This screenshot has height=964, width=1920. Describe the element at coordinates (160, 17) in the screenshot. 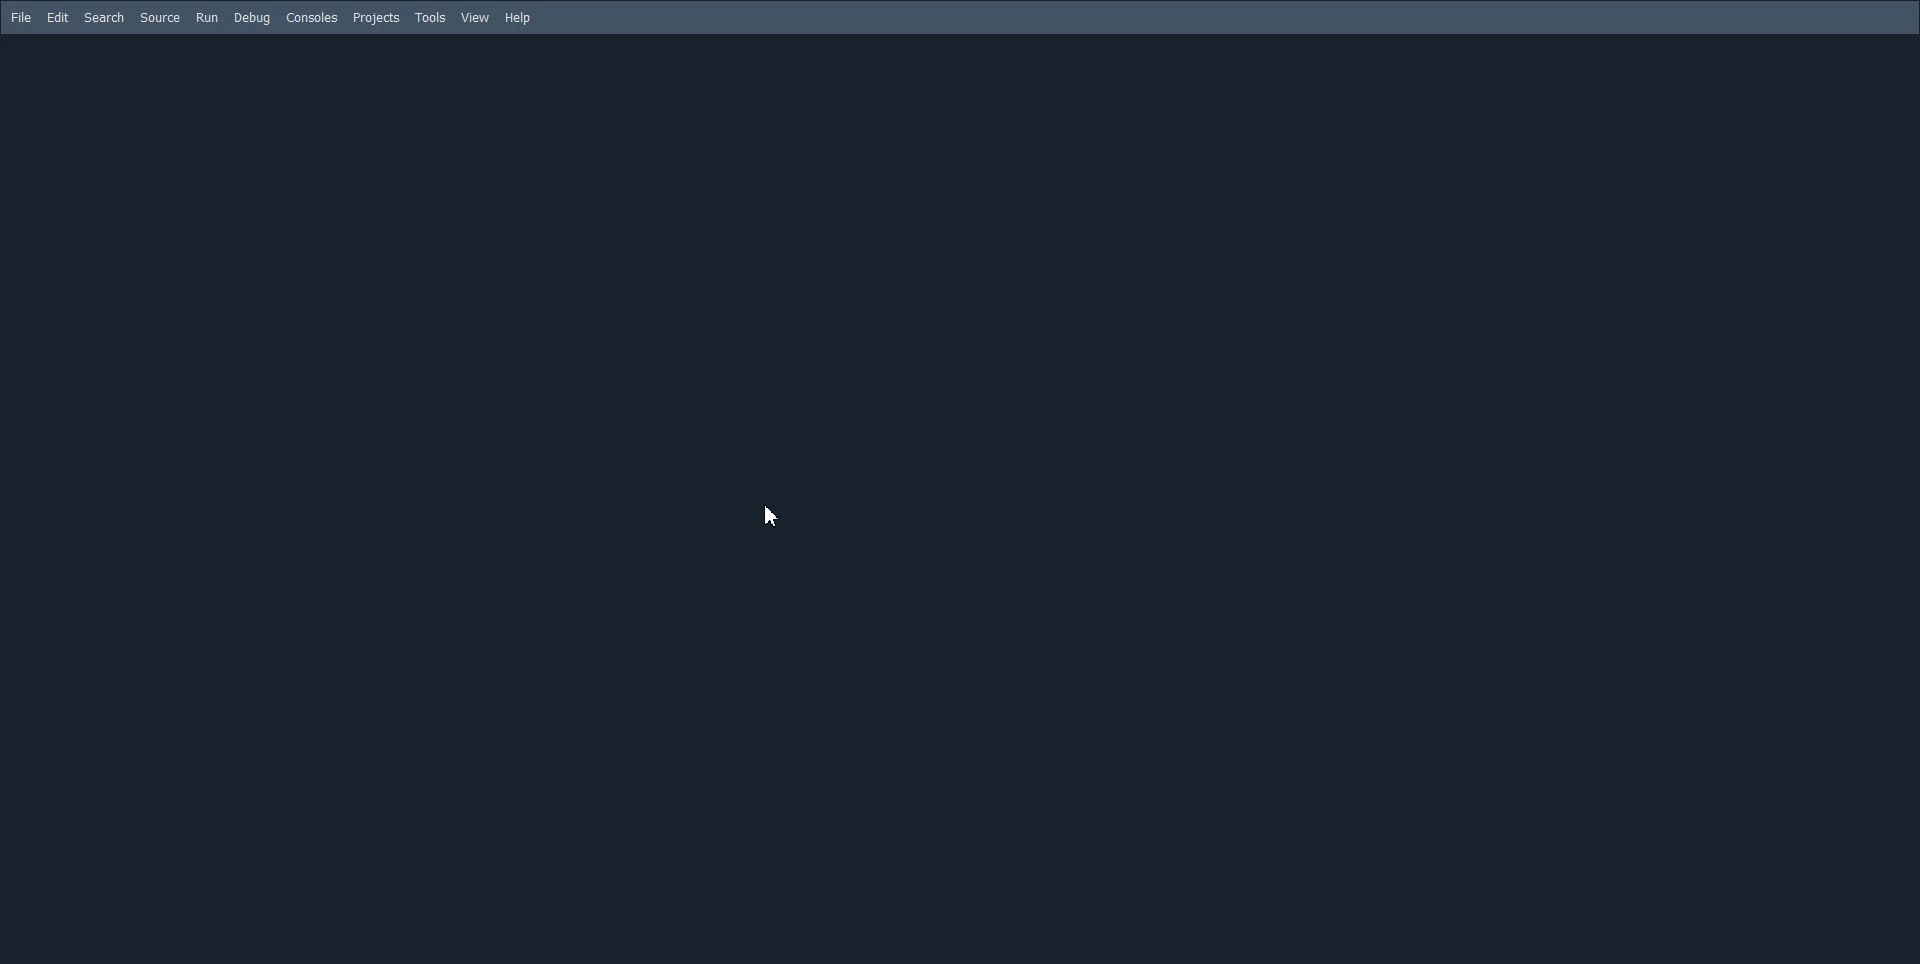

I see `Source` at that location.